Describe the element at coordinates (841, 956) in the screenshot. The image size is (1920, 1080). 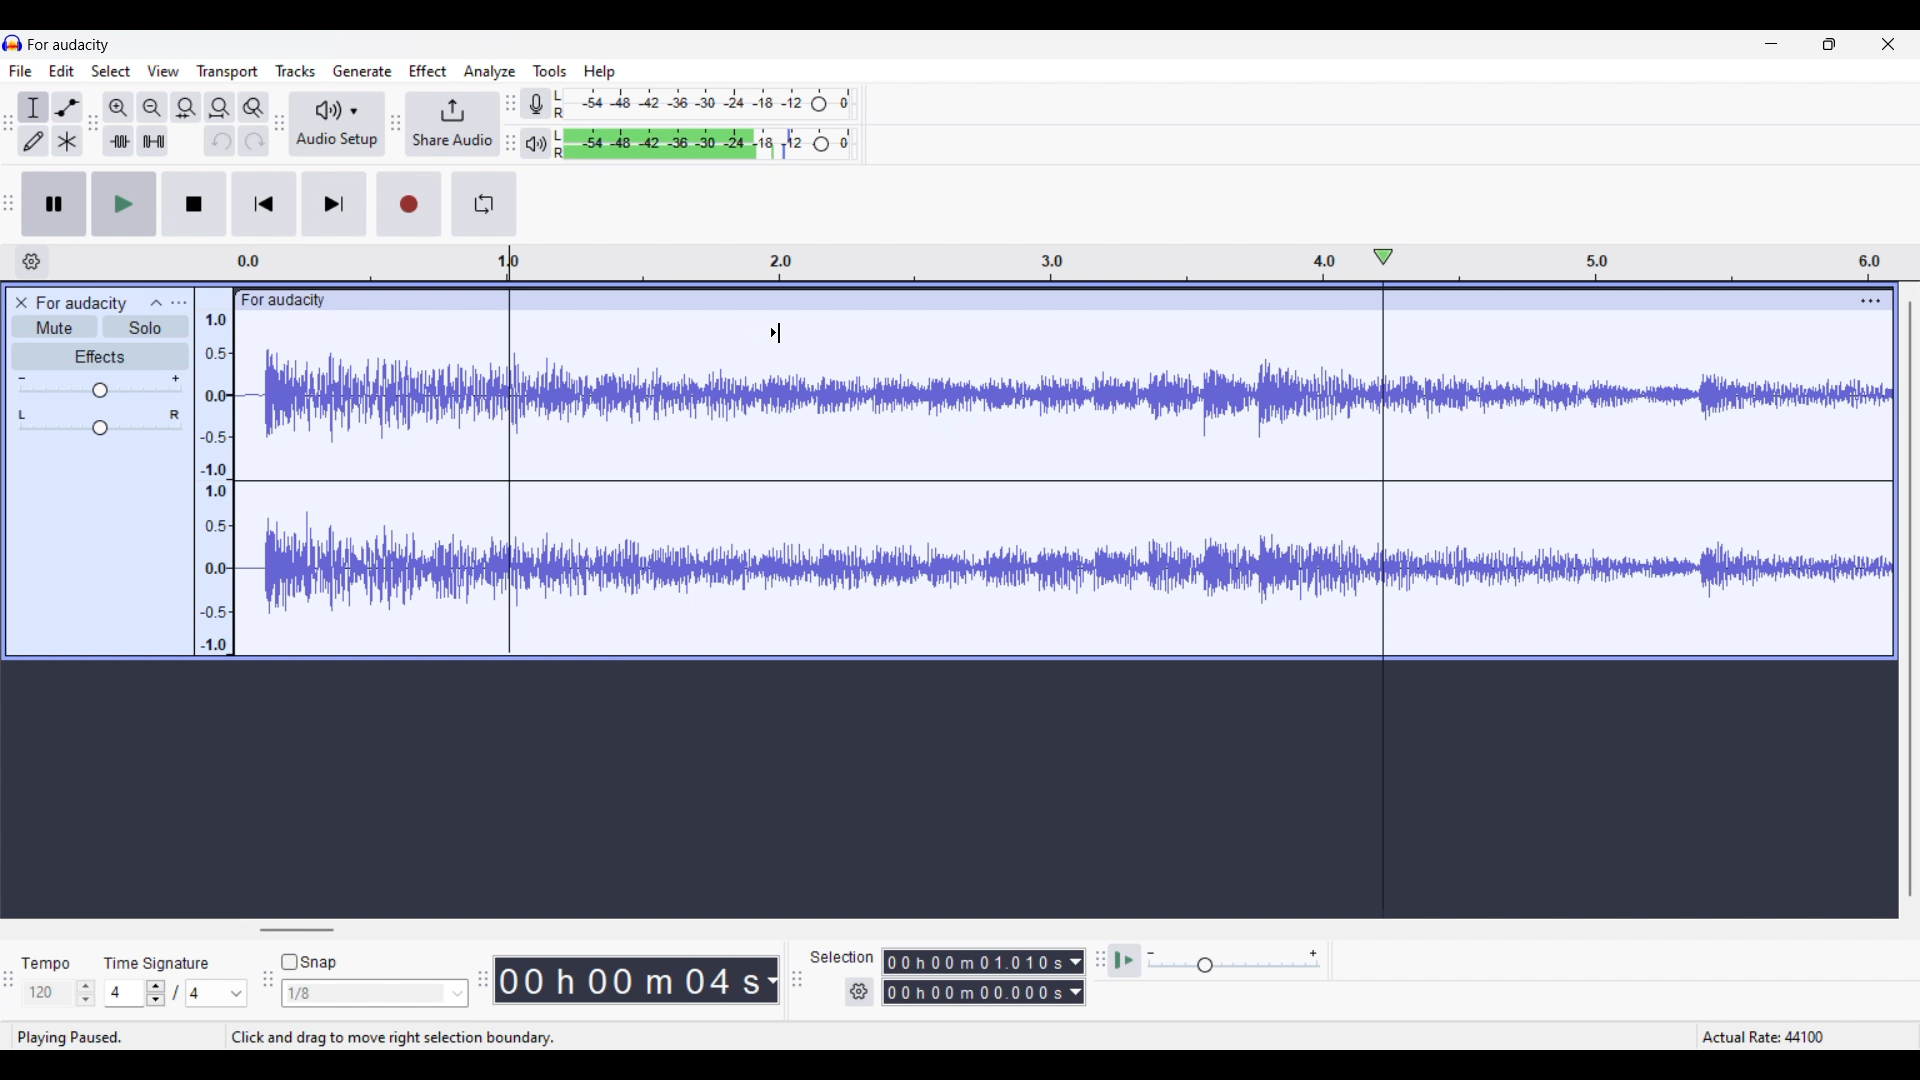
I see `selection` at that location.